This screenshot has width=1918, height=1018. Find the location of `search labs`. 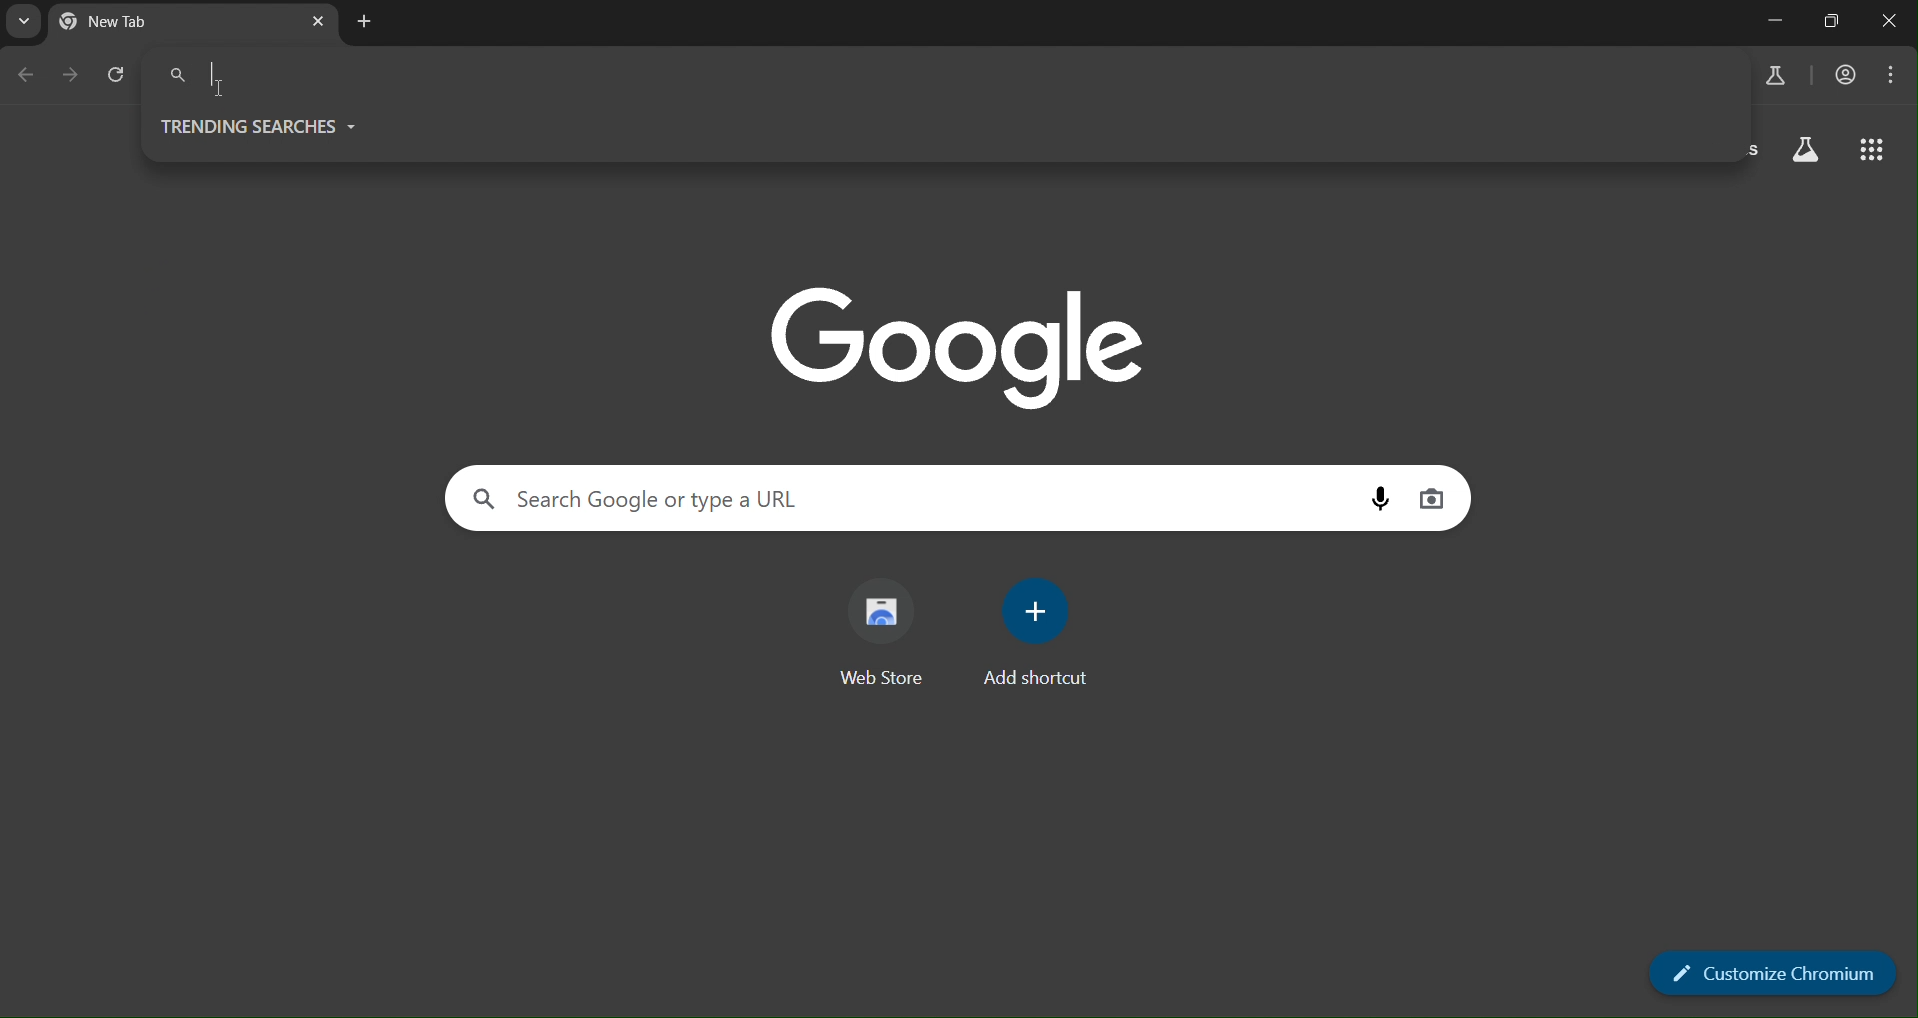

search labs is located at coordinates (1769, 76).